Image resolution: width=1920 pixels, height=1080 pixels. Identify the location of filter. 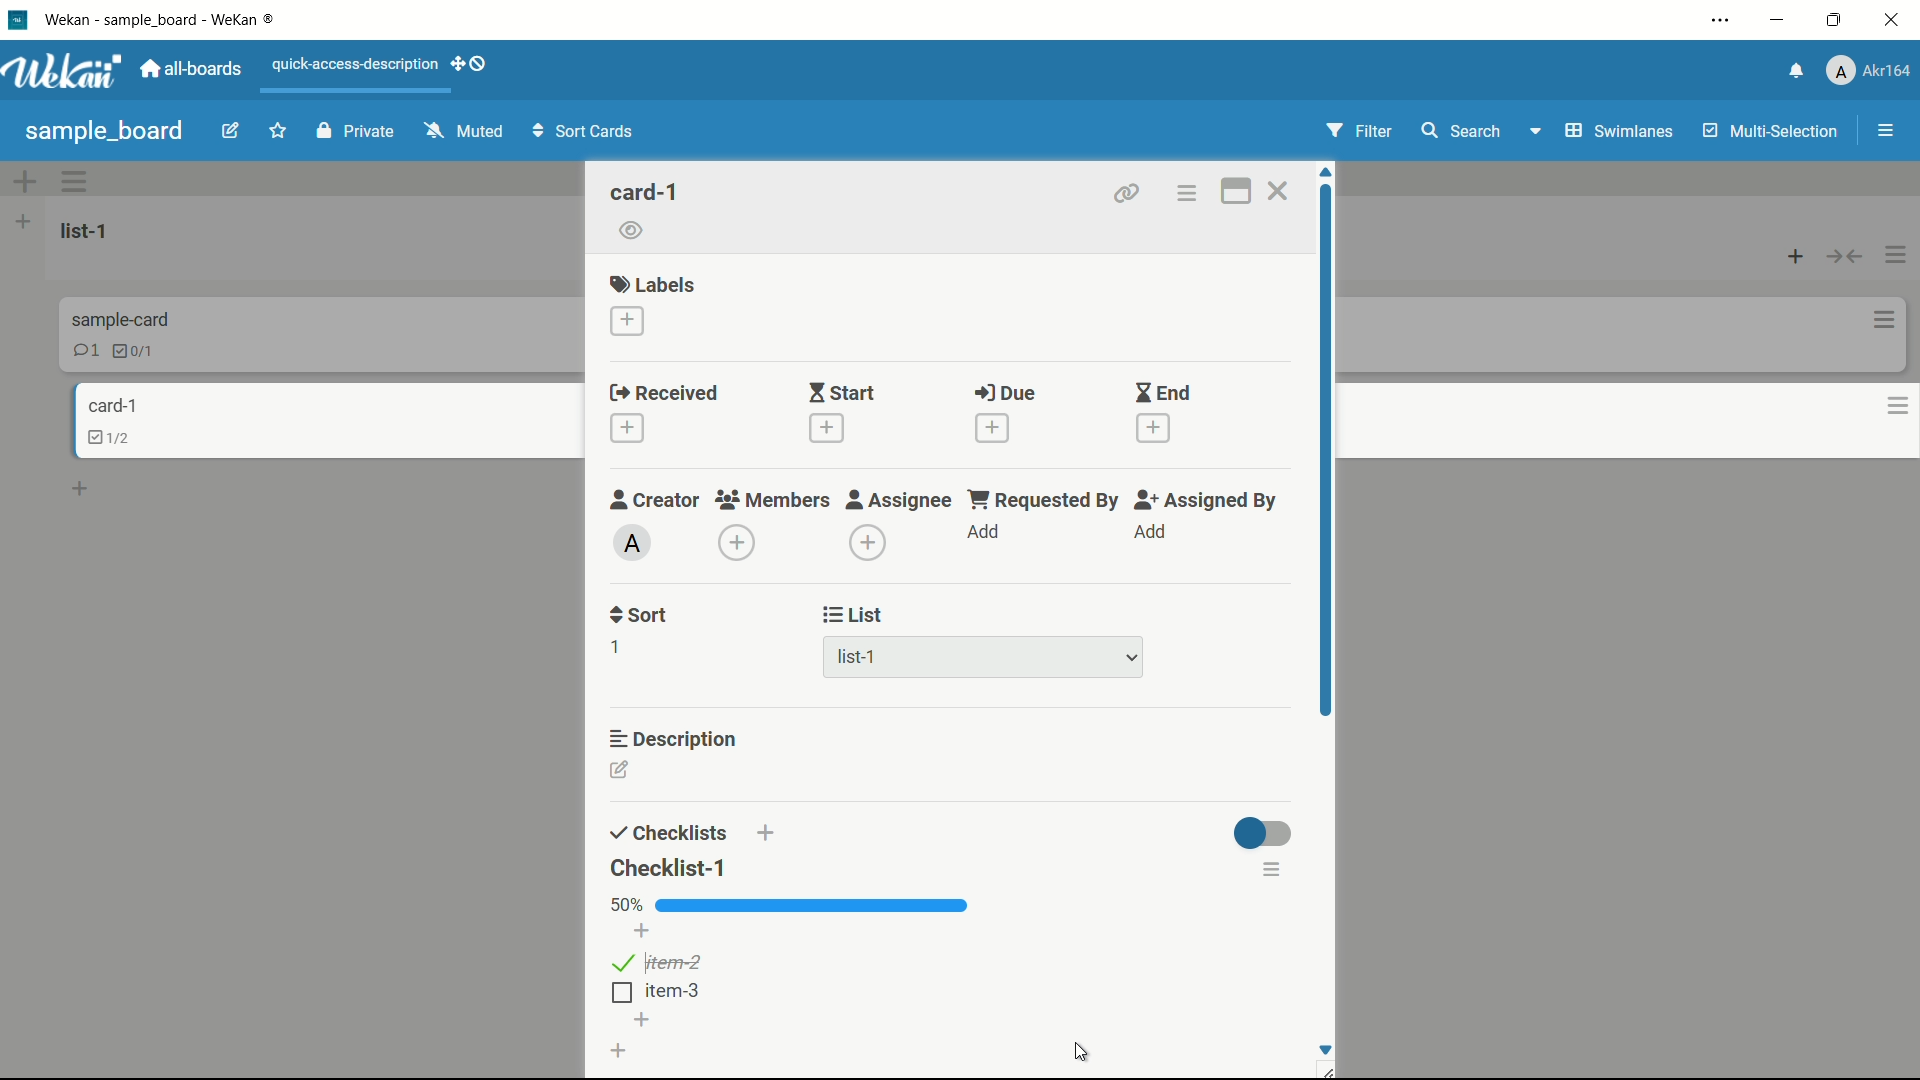
(1358, 131).